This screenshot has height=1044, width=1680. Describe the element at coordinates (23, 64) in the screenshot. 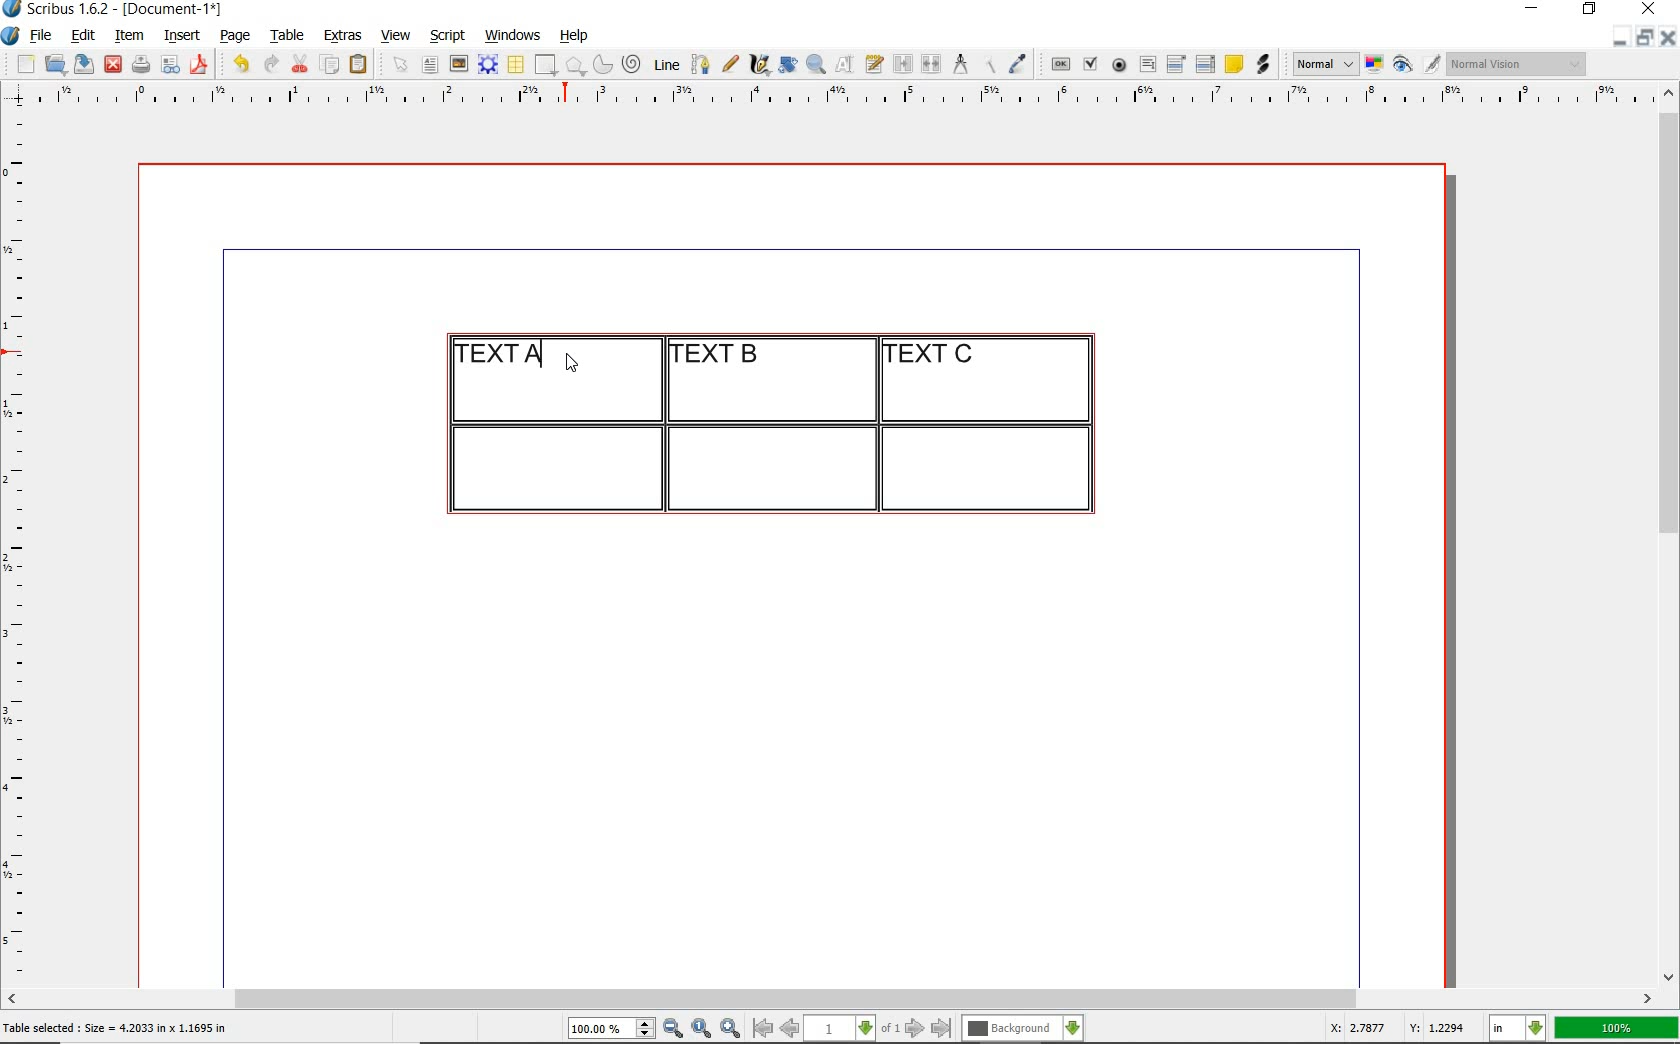

I see `new` at that location.